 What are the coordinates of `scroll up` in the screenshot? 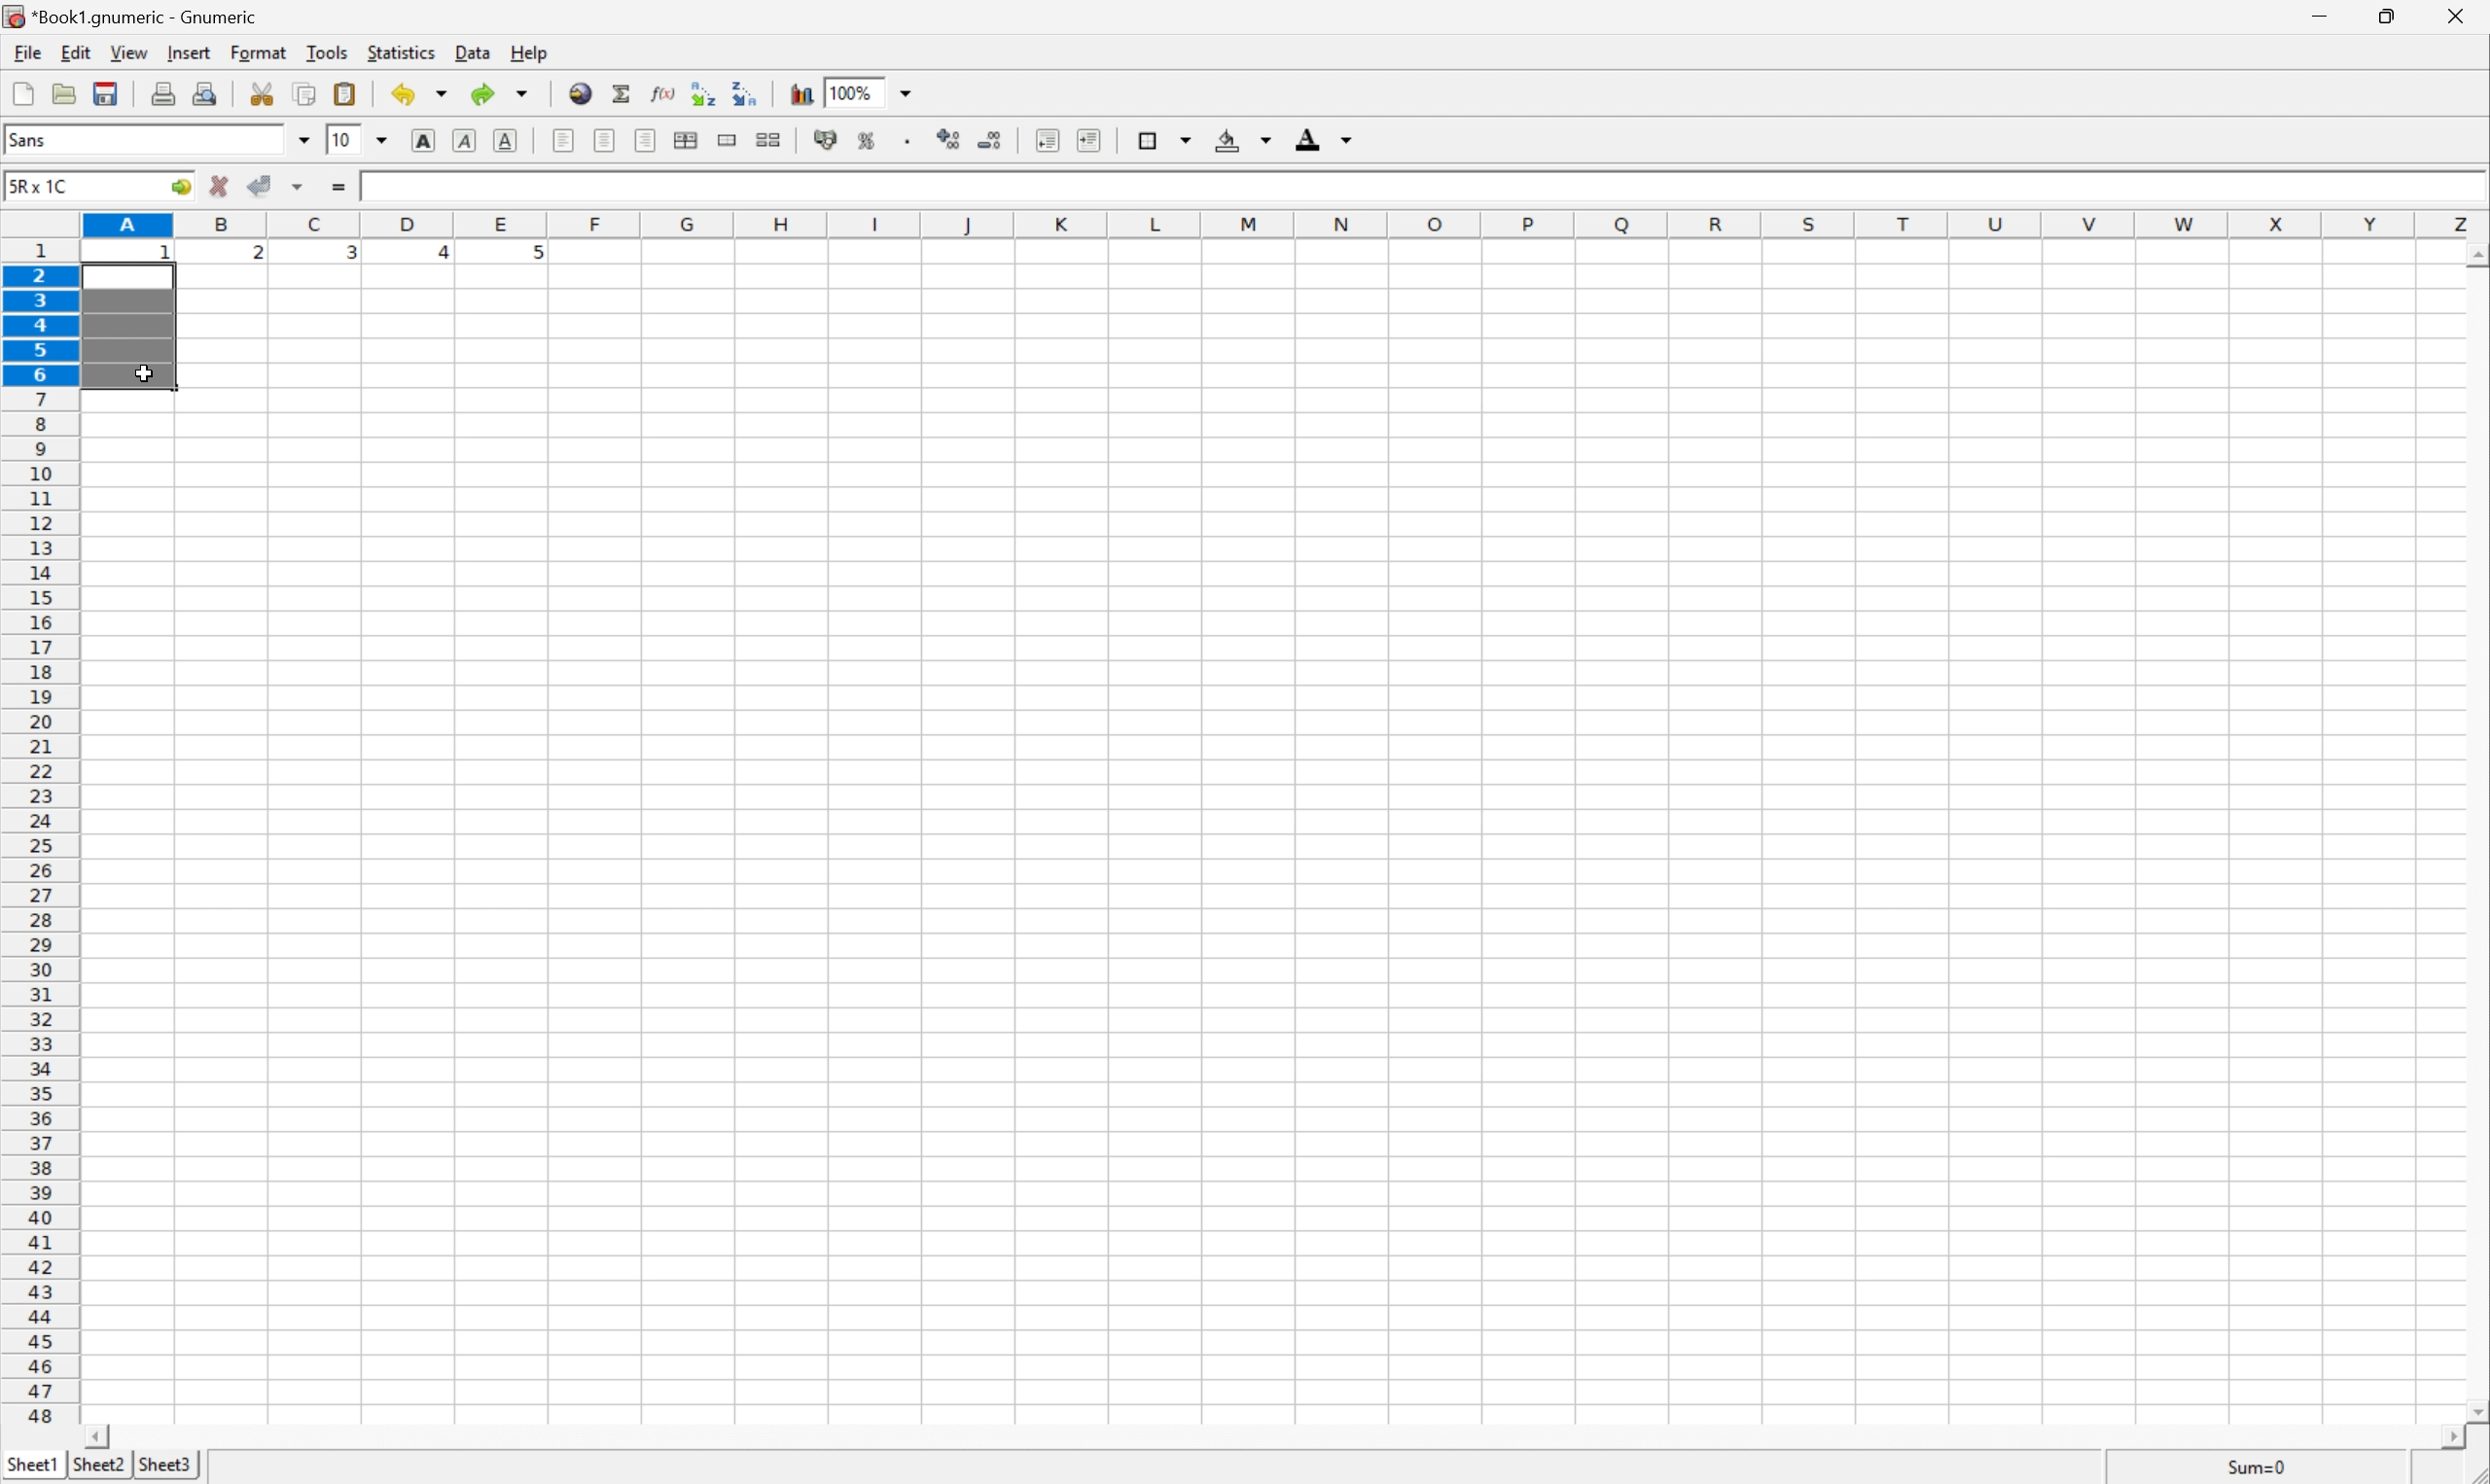 It's located at (2474, 258).